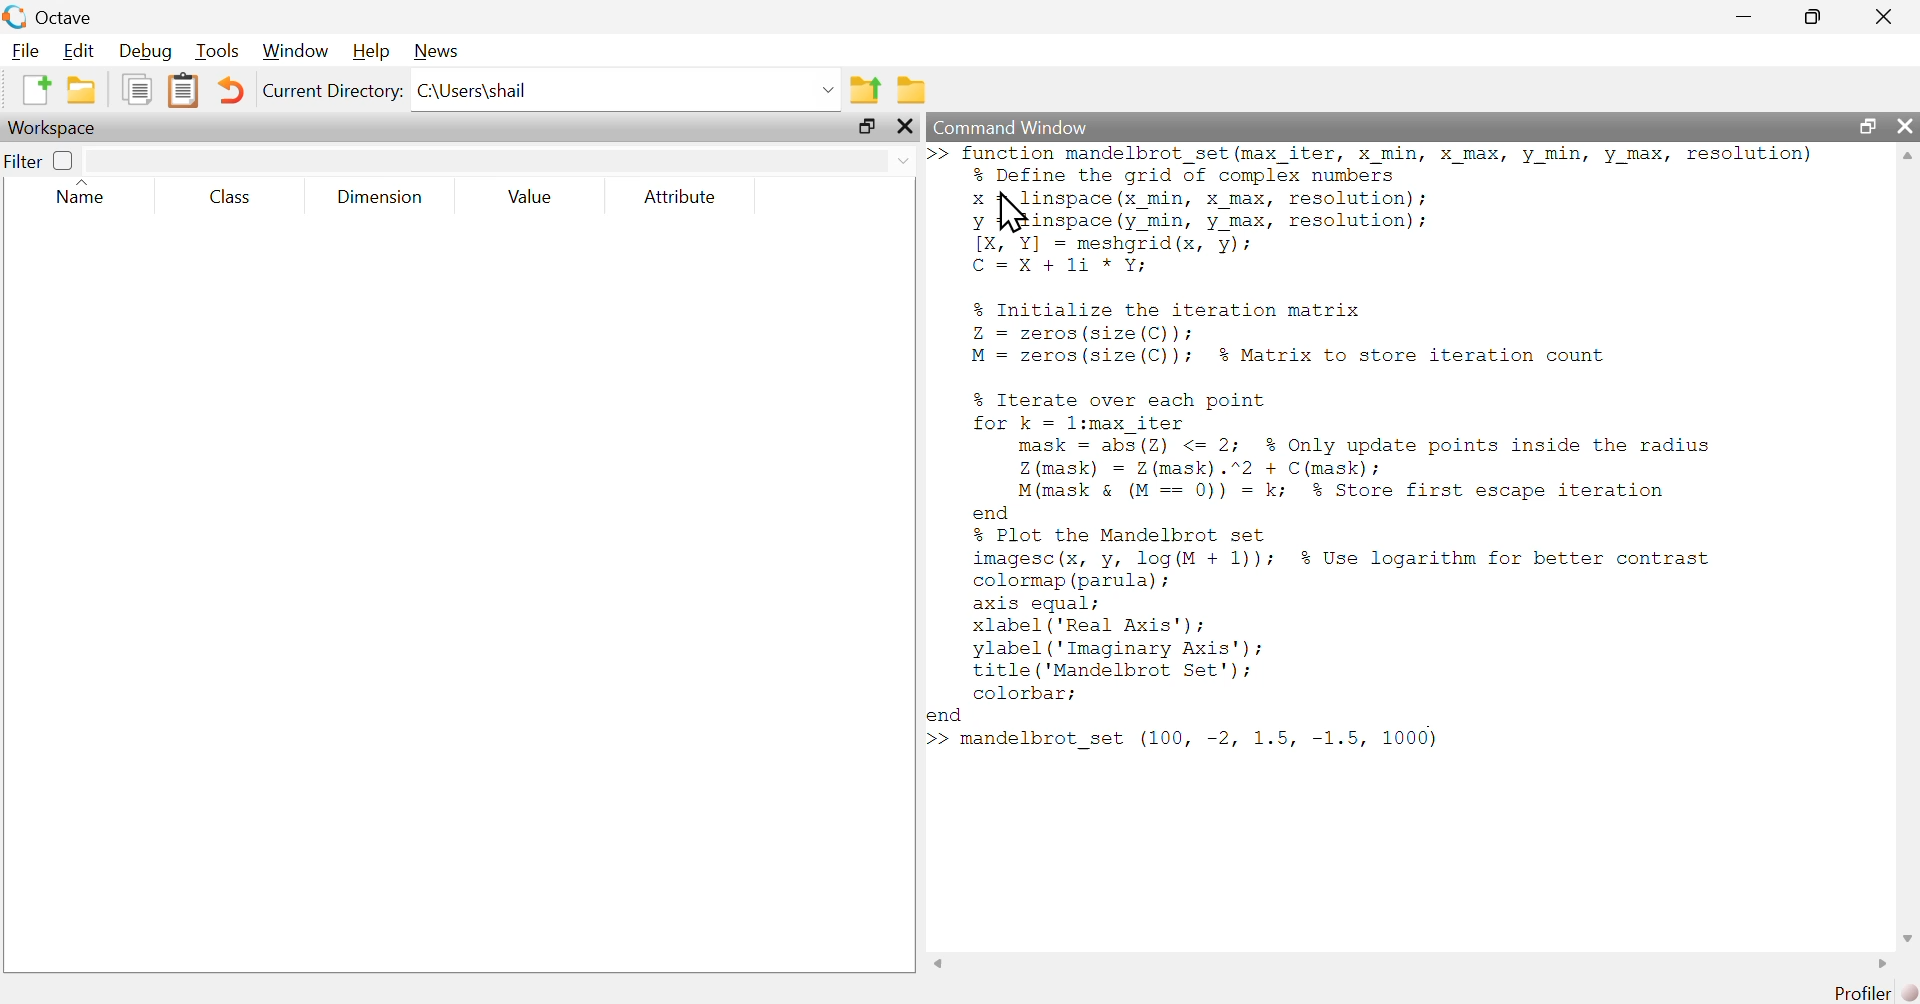 This screenshot has height=1004, width=1920. I want to click on one directory up, so click(864, 87).